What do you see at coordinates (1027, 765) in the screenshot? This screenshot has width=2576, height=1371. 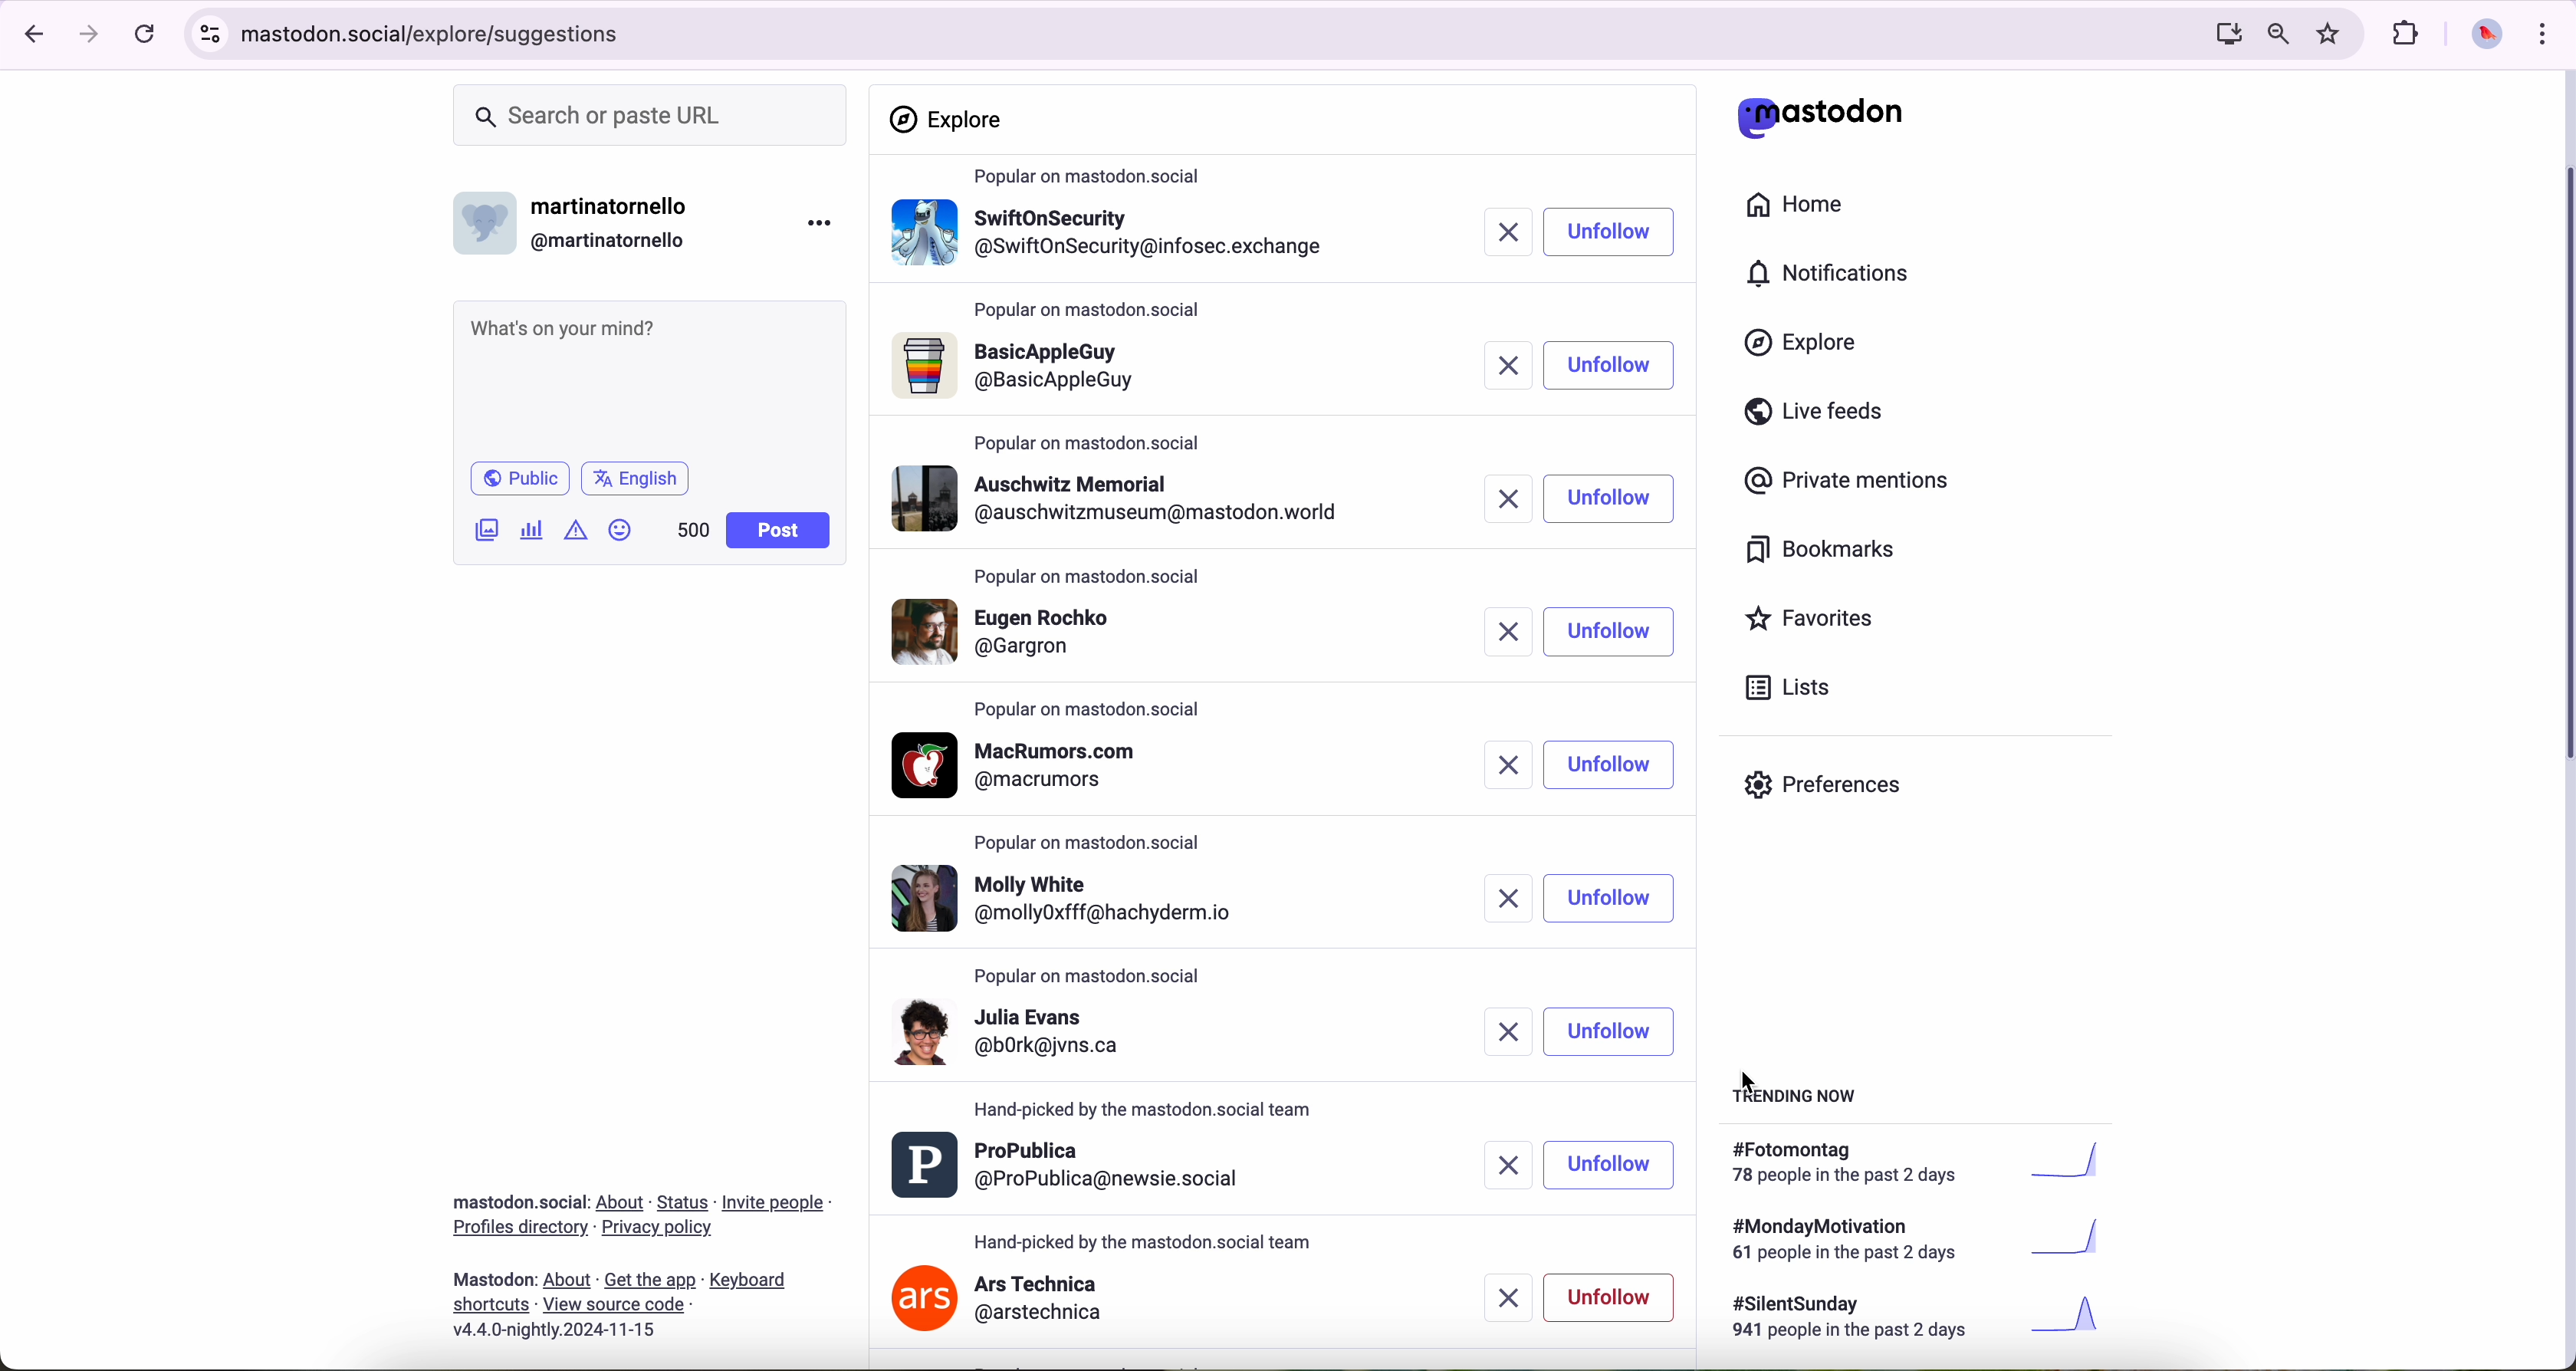 I see `profile` at bounding box center [1027, 765].